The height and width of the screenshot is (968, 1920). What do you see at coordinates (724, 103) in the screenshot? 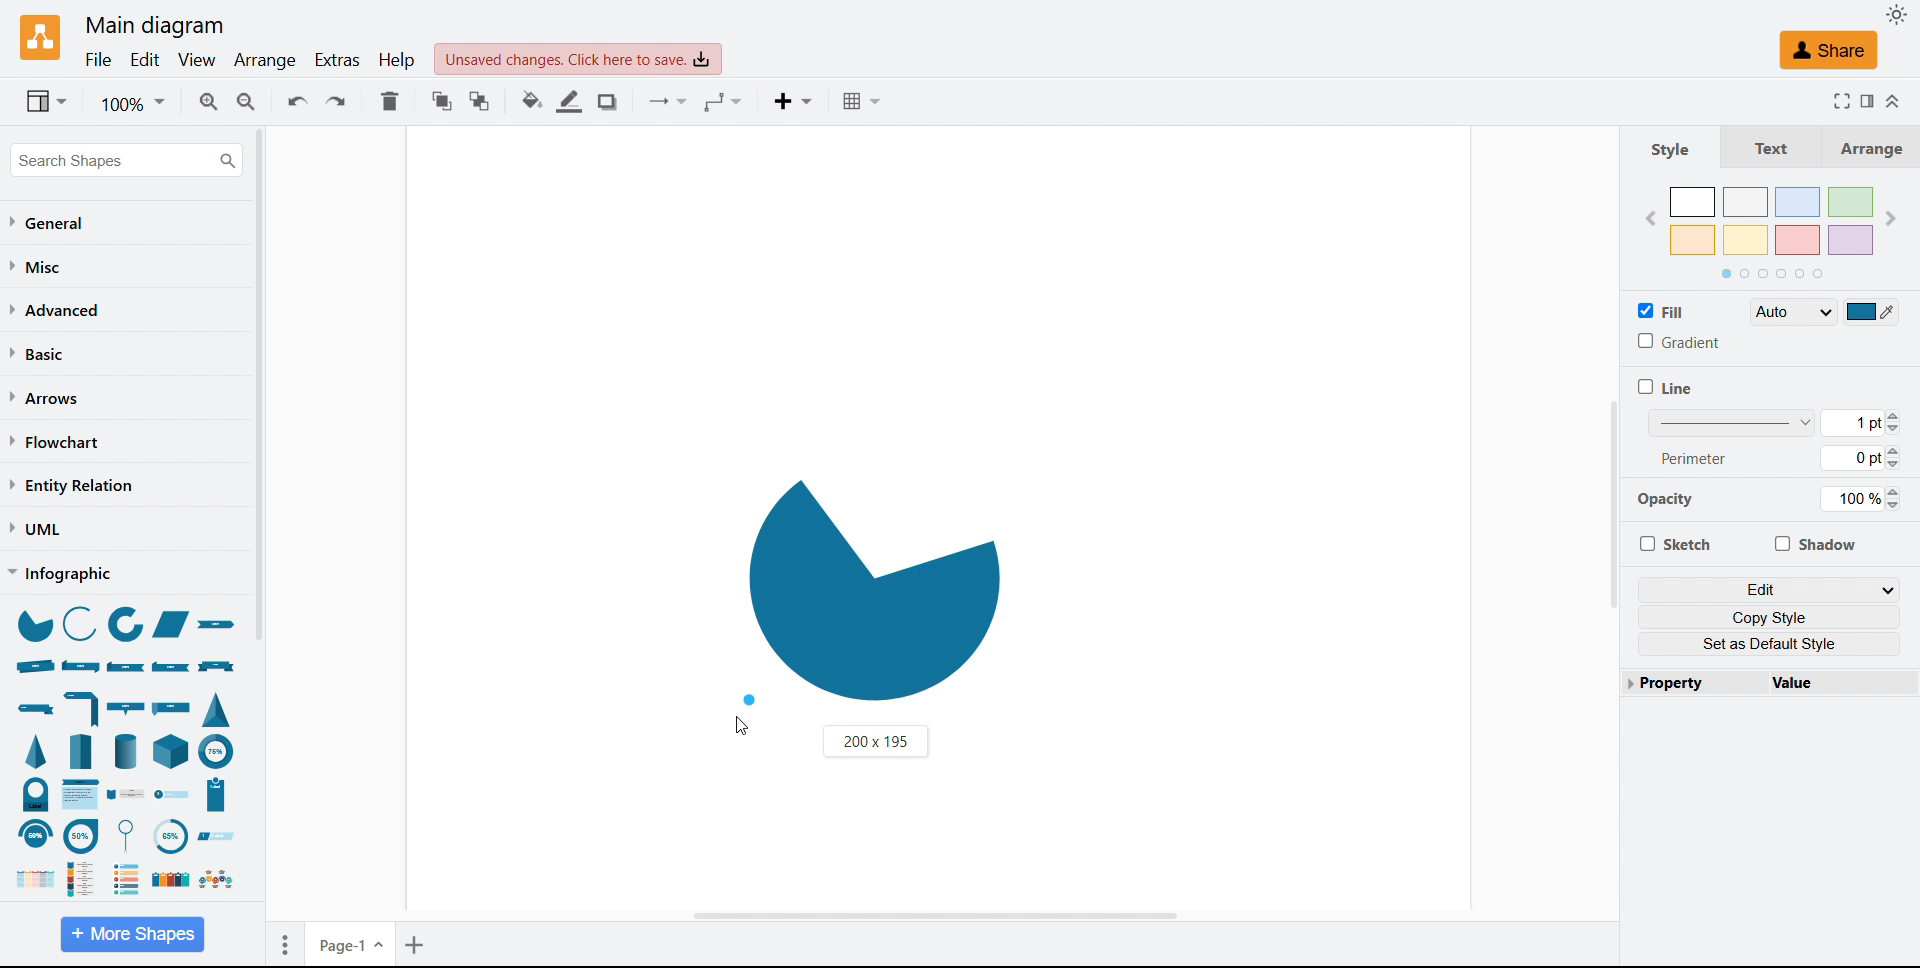
I see `Waypoints ` at bounding box center [724, 103].